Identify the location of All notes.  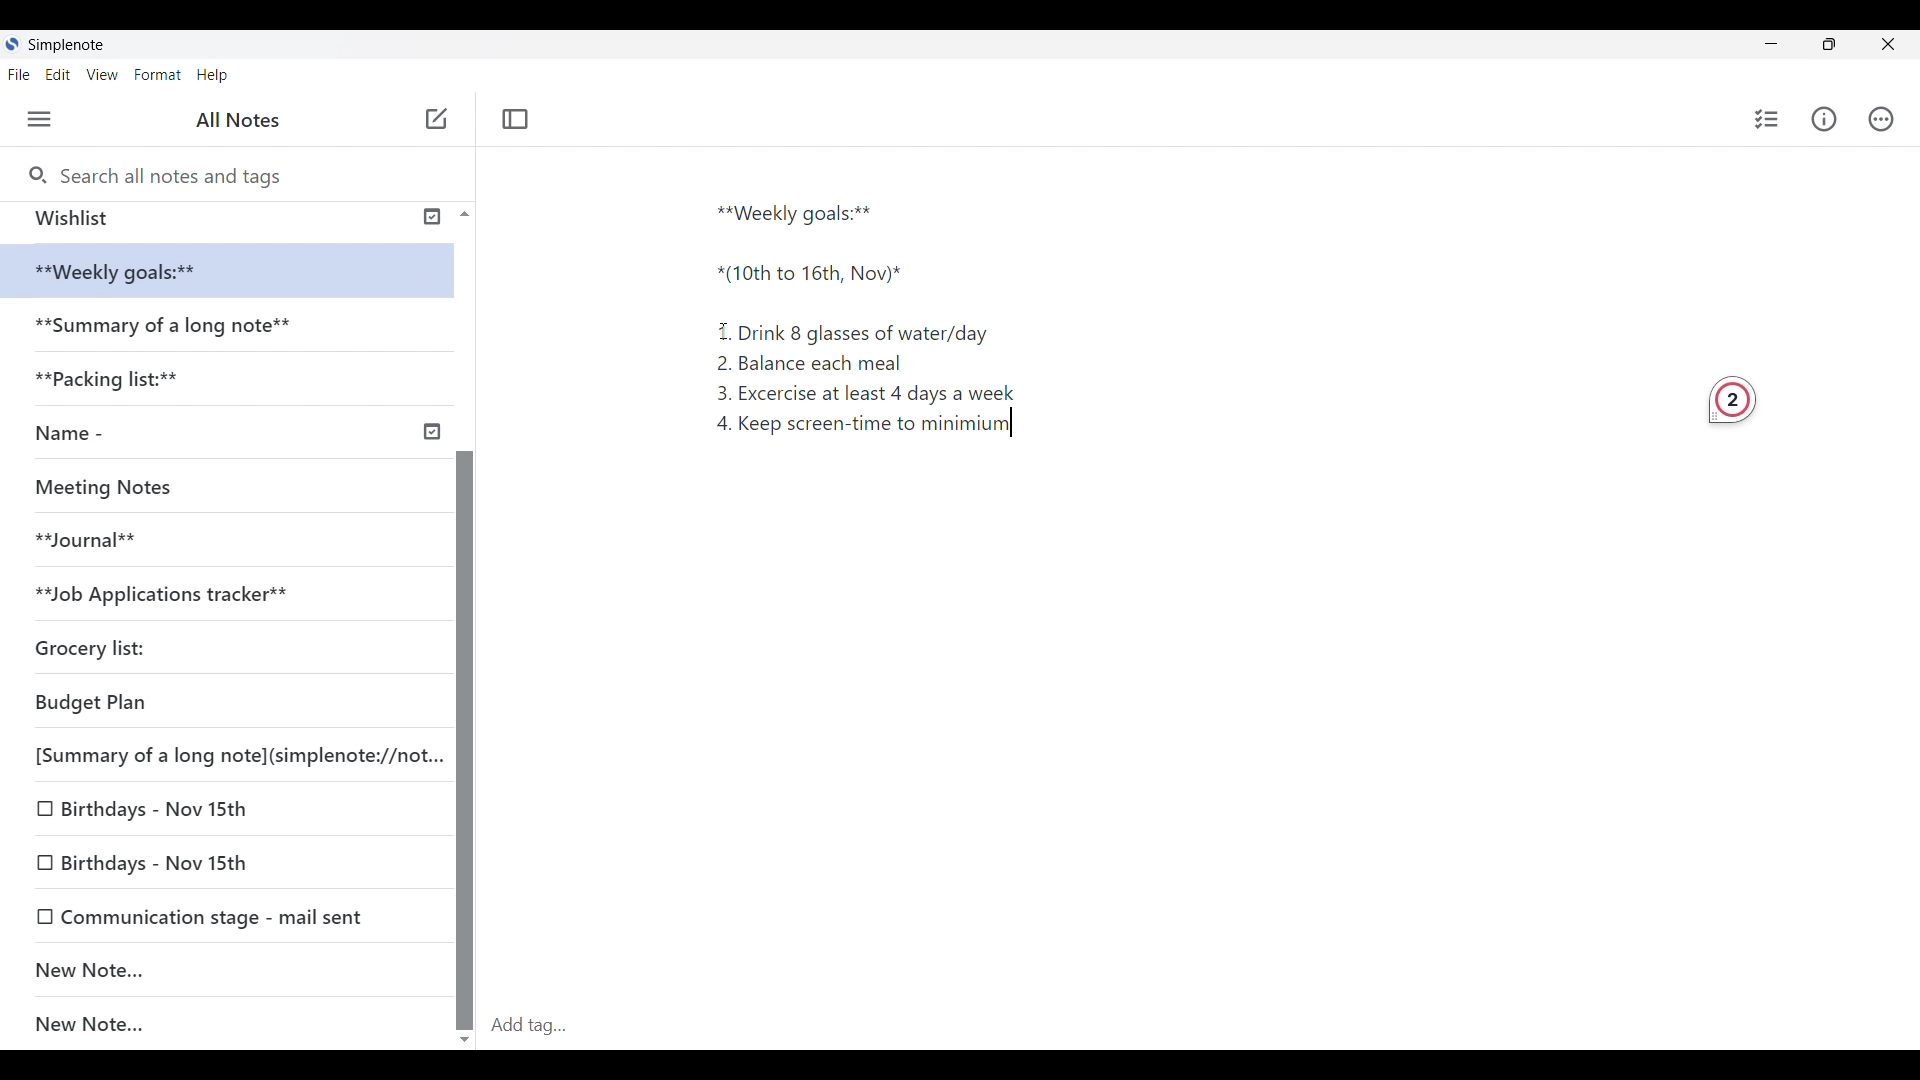
(243, 120).